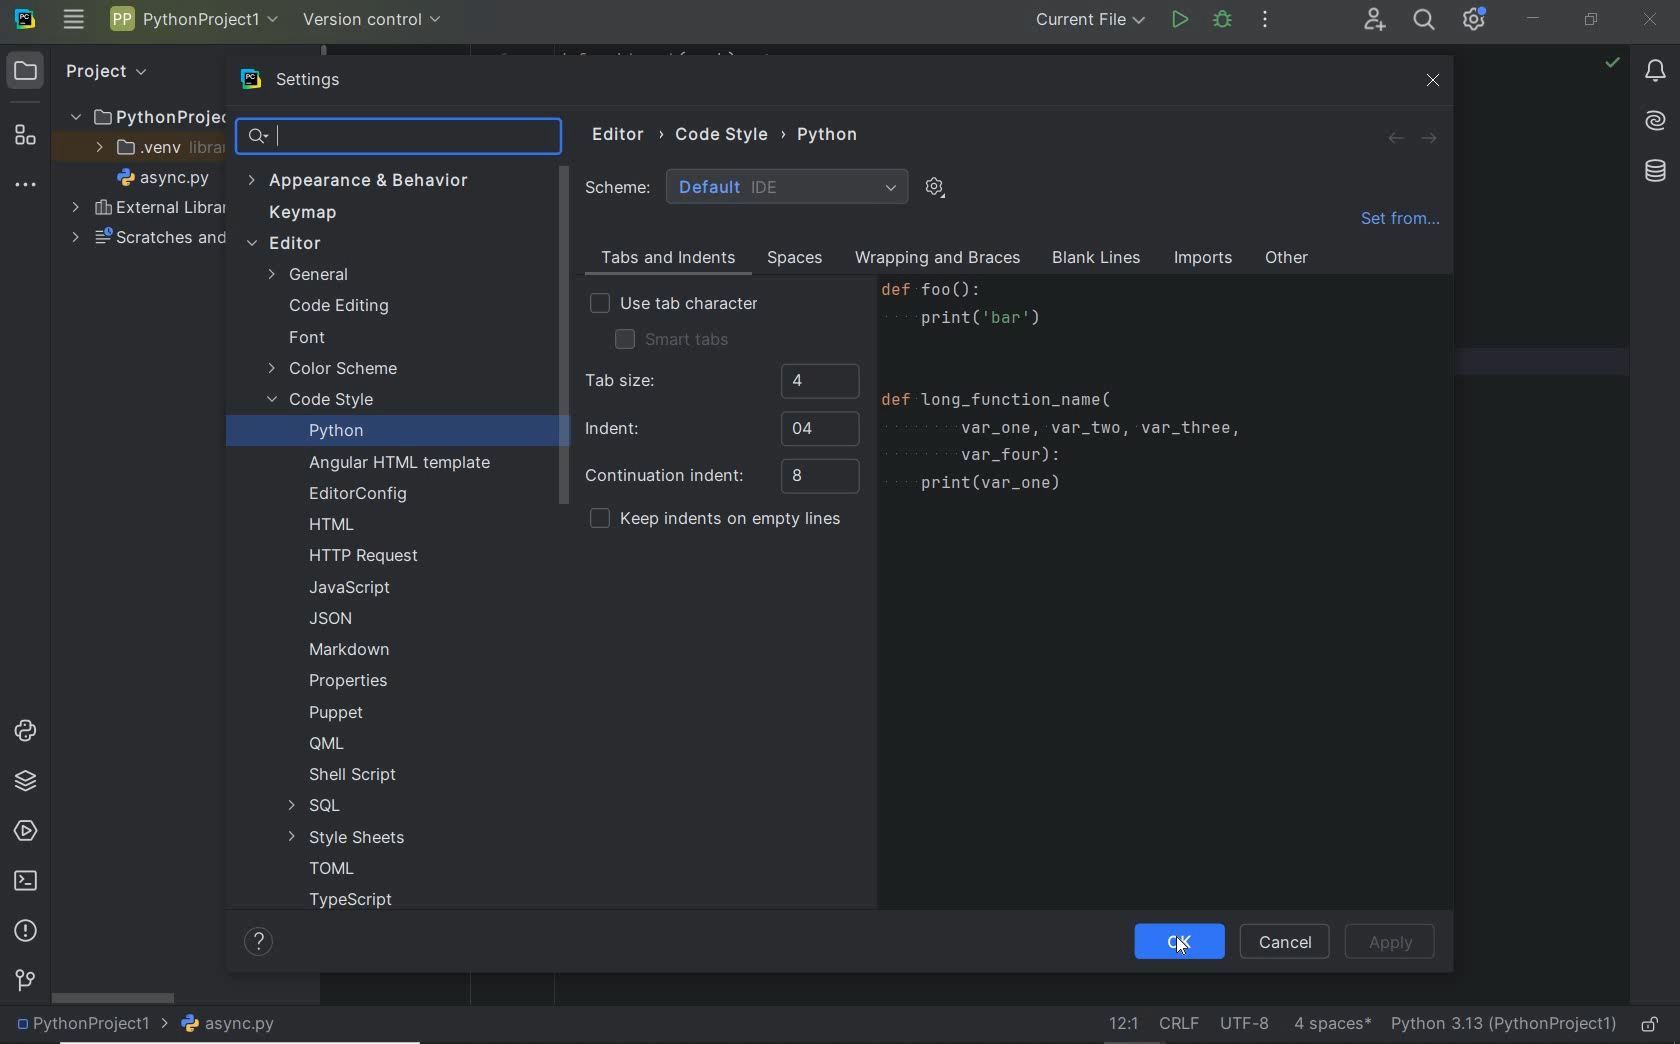 This screenshot has height=1044, width=1680. What do you see at coordinates (235, 1025) in the screenshot?
I see `file name` at bounding box center [235, 1025].